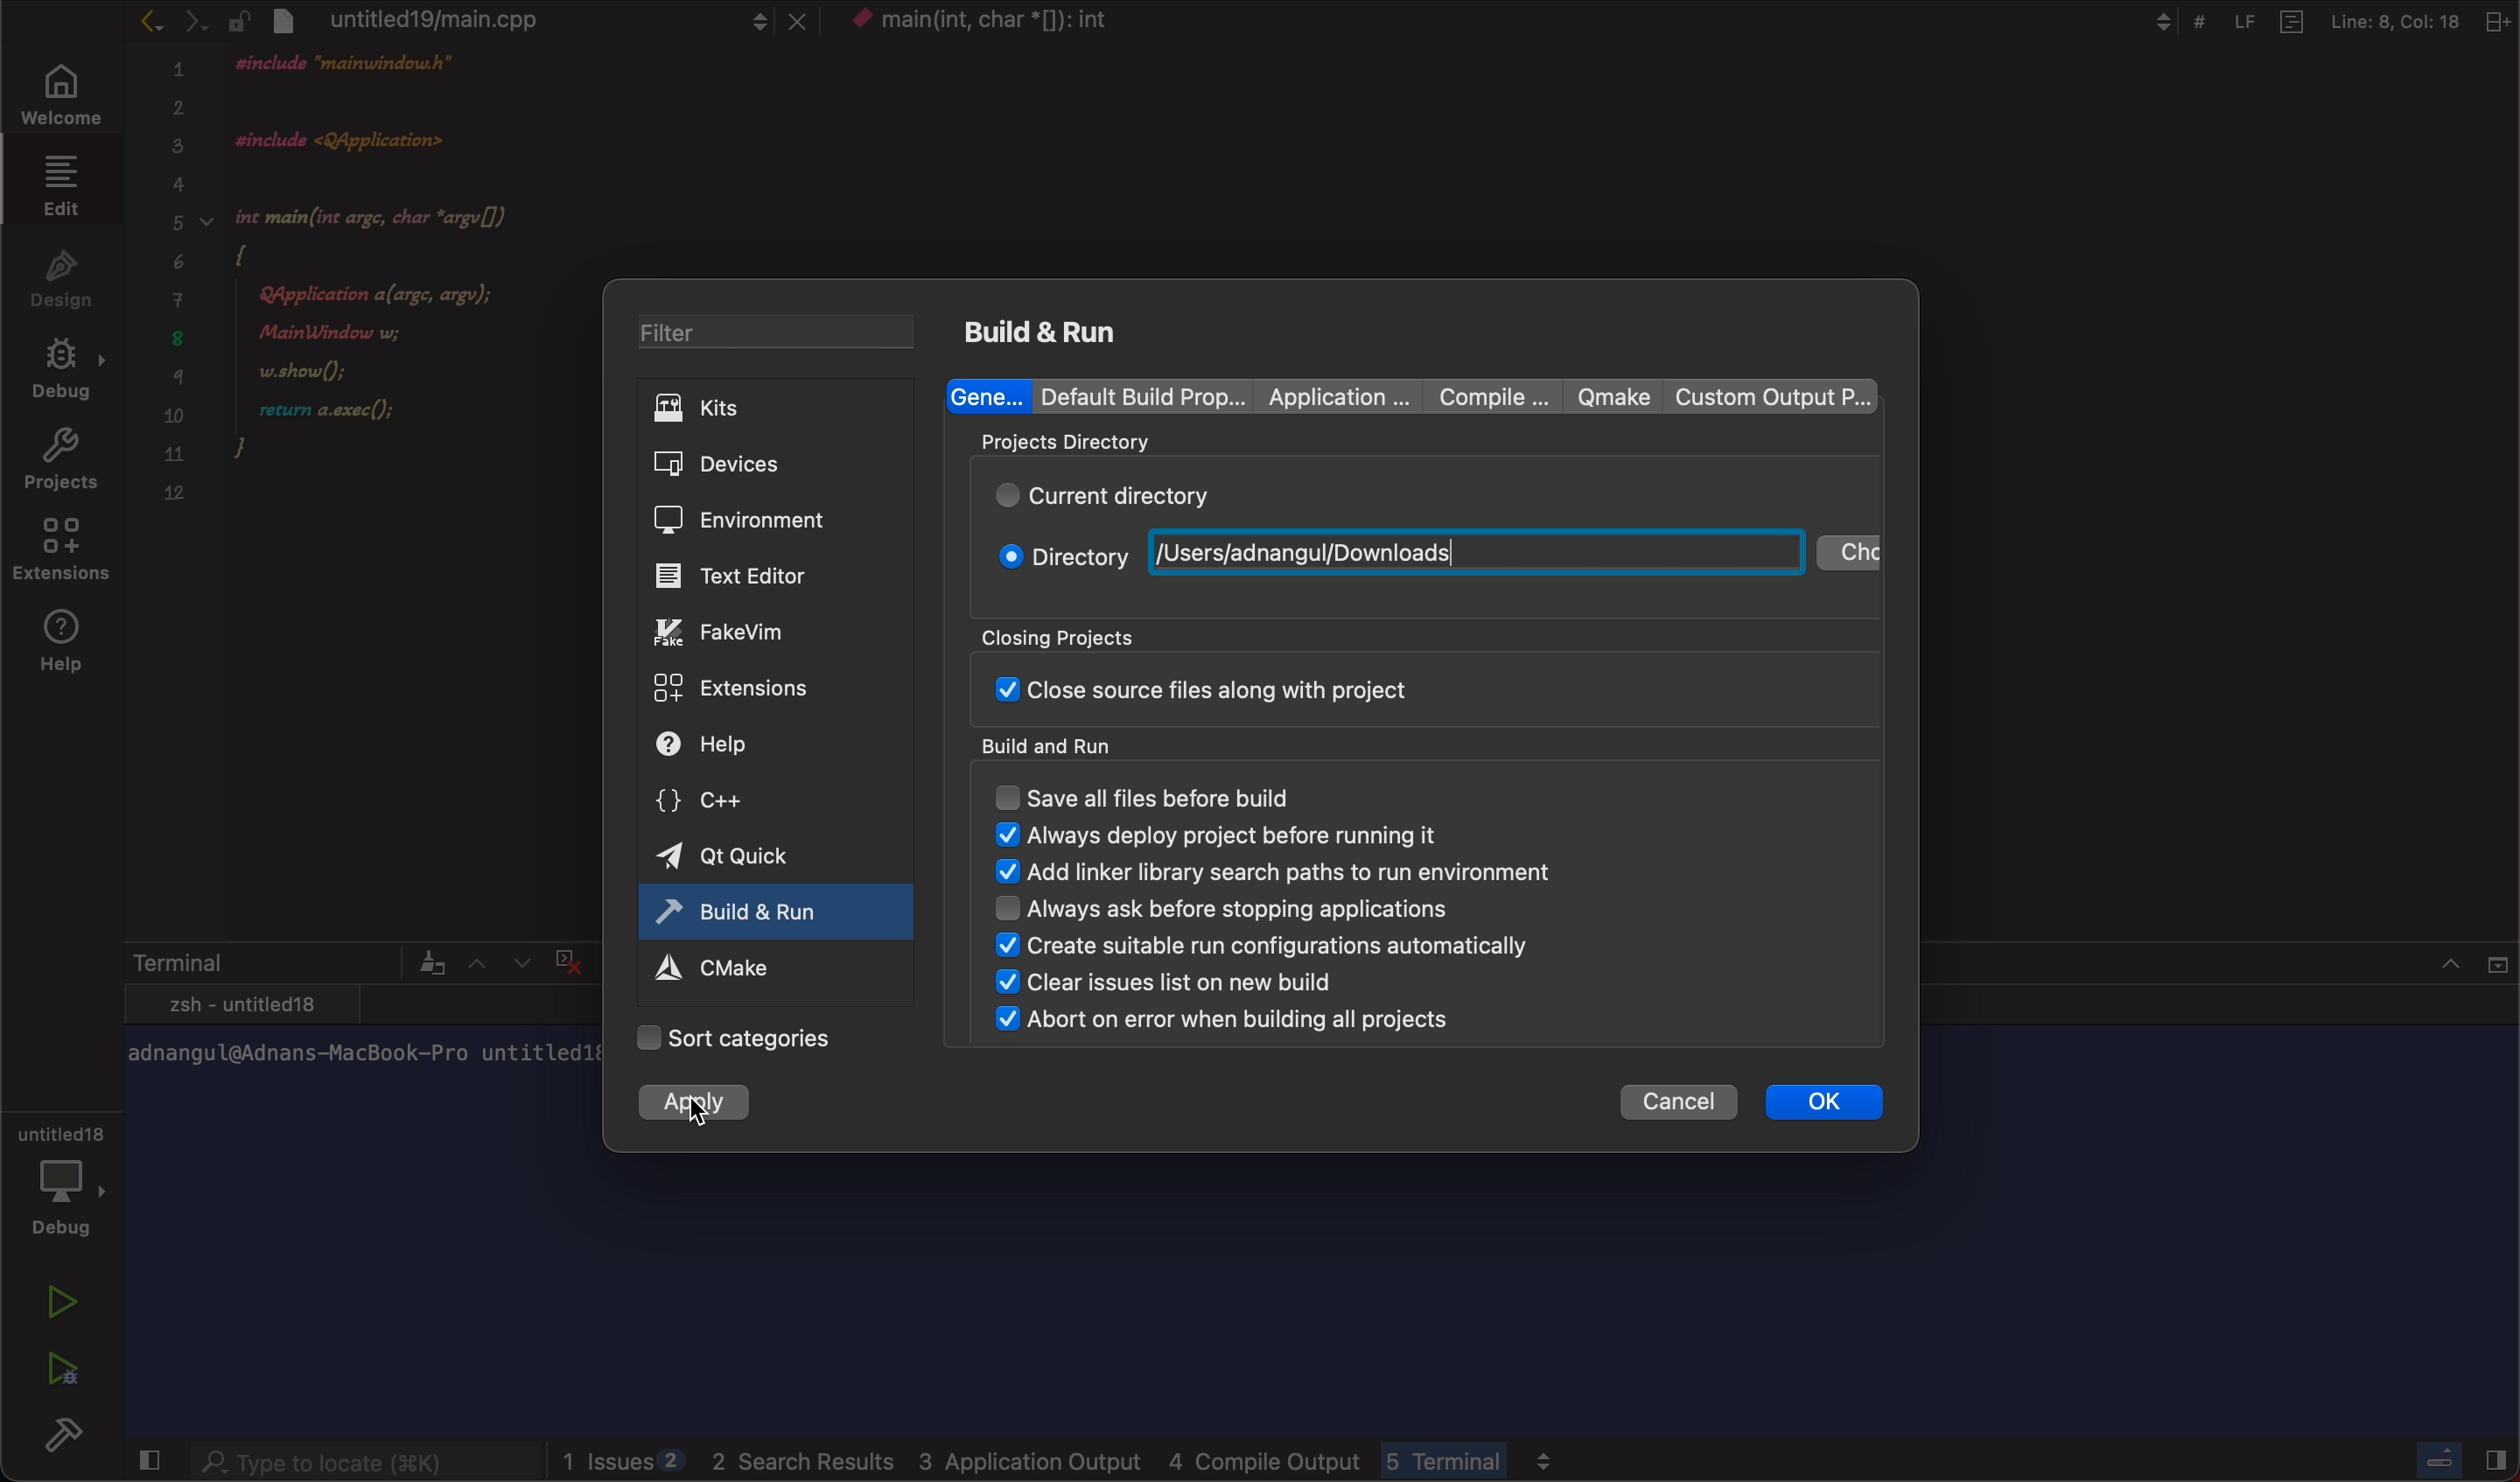 Image resolution: width=2520 pixels, height=1482 pixels. Describe the element at coordinates (779, 336) in the screenshot. I see `filter` at that location.